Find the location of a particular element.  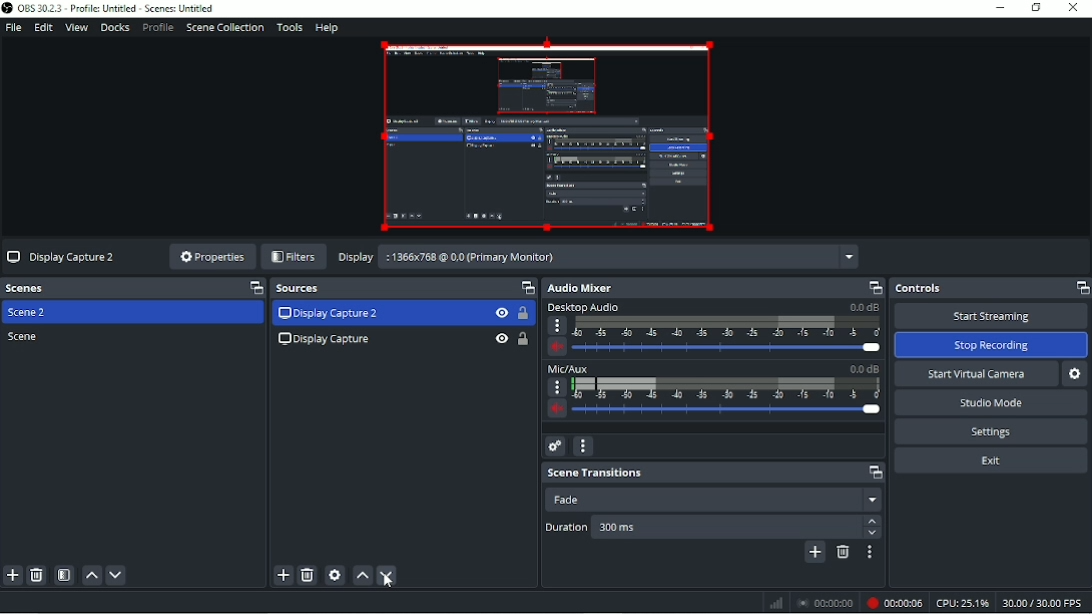

Hide is located at coordinates (500, 313).